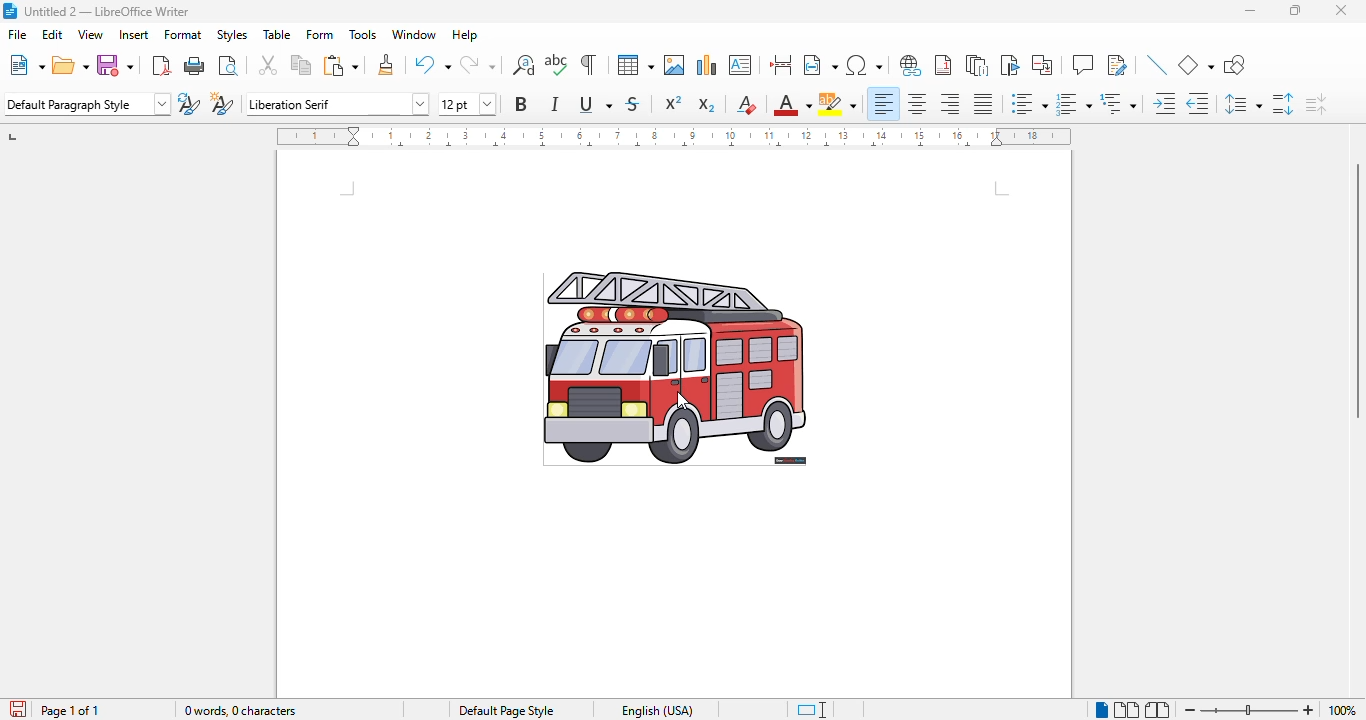 This screenshot has width=1366, height=720. What do you see at coordinates (71, 65) in the screenshot?
I see `open` at bounding box center [71, 65].